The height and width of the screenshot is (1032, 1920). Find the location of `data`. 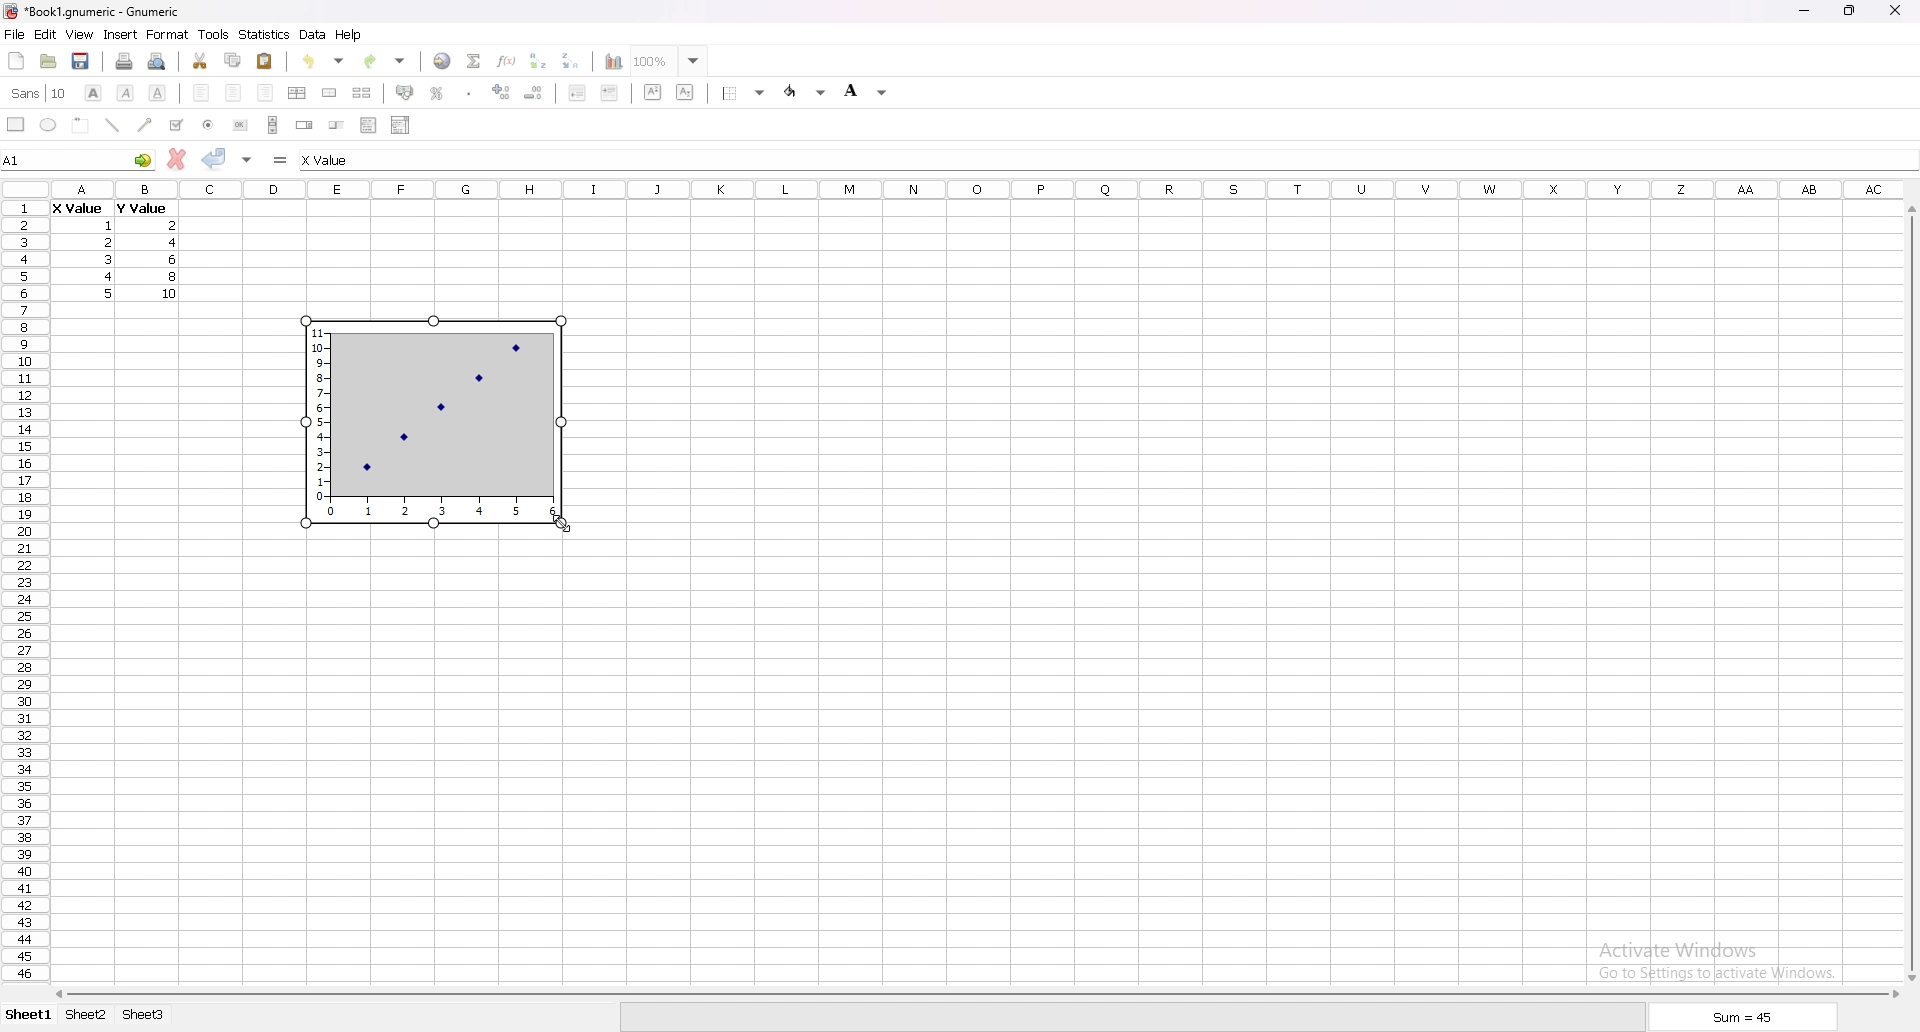

data is located at coordinates (313, 34).